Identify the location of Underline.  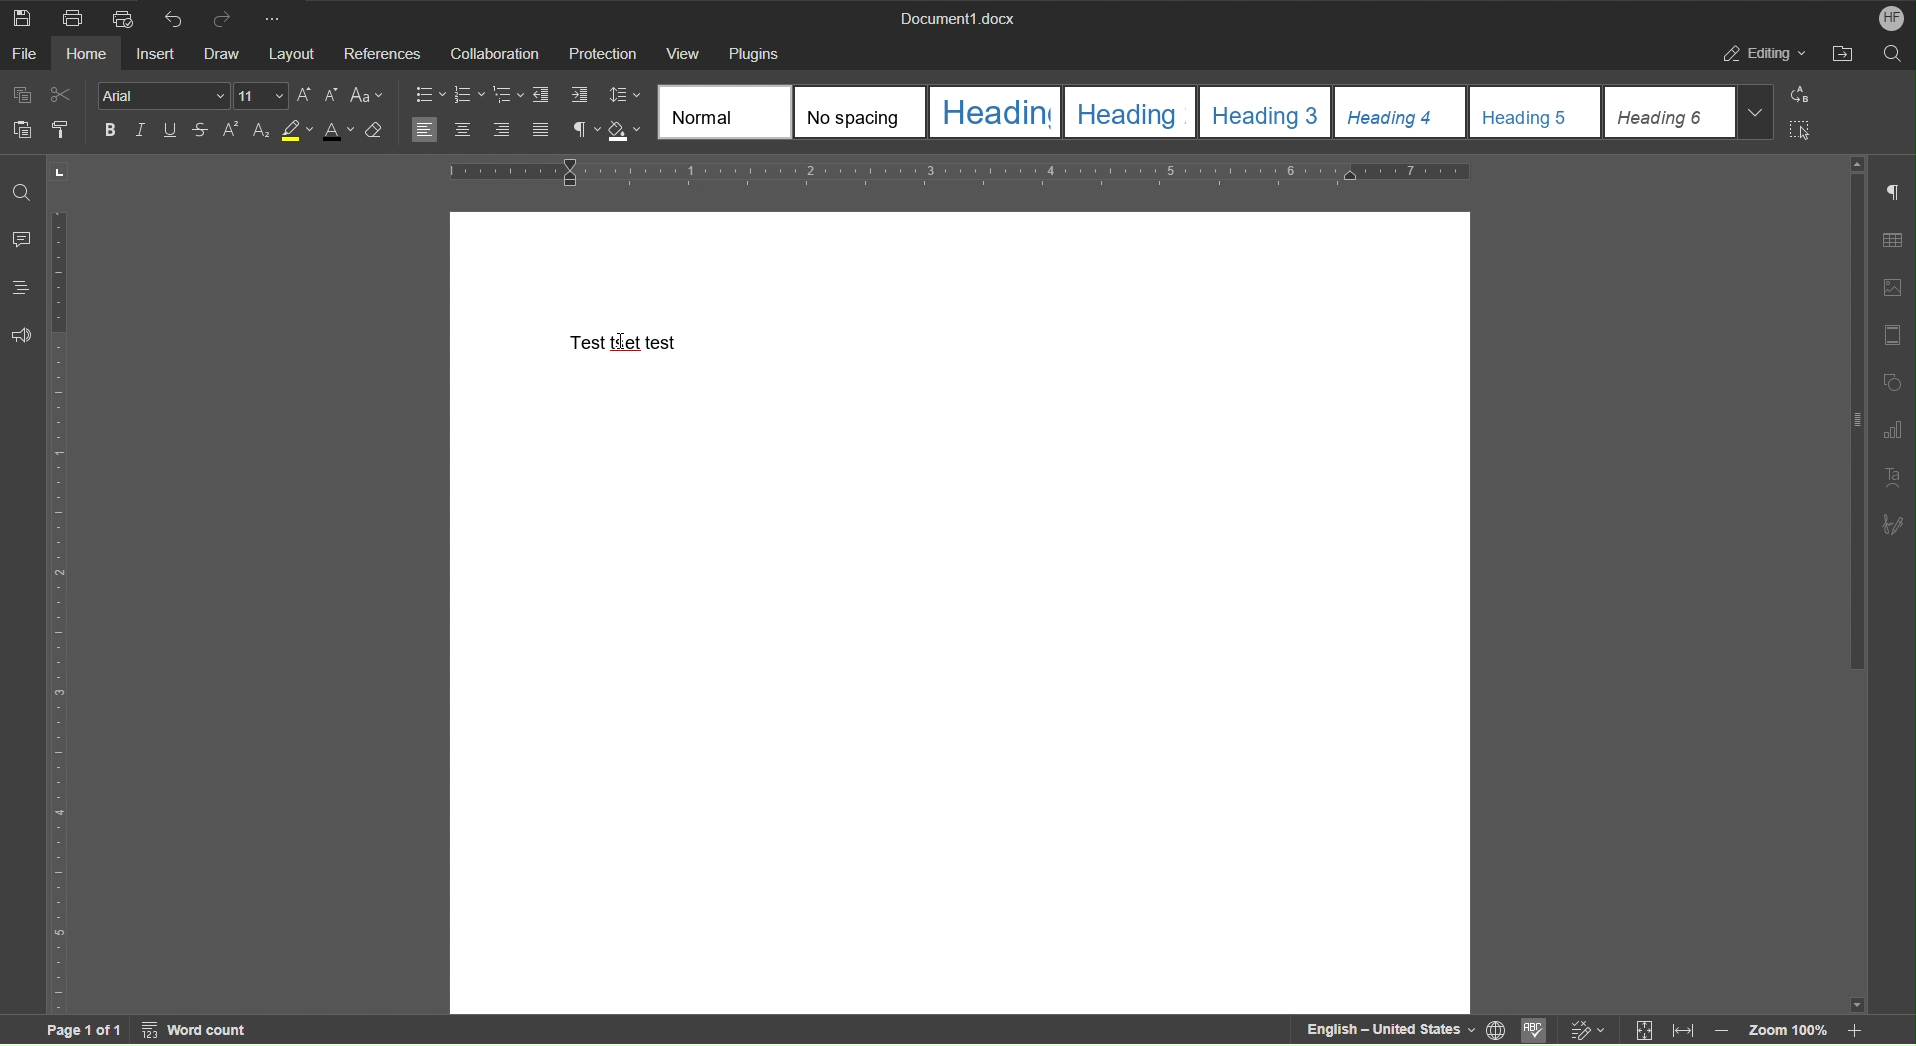
(174, 131).